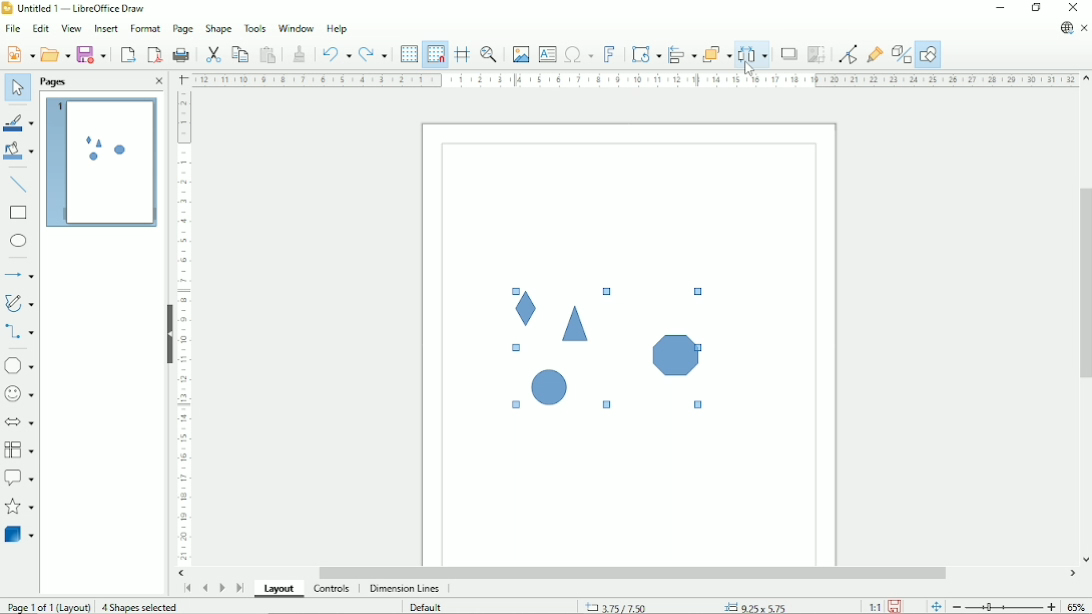  Describe the element at coordinates (21, 508) in the screenshot. I see `Stars and banners` at that location.